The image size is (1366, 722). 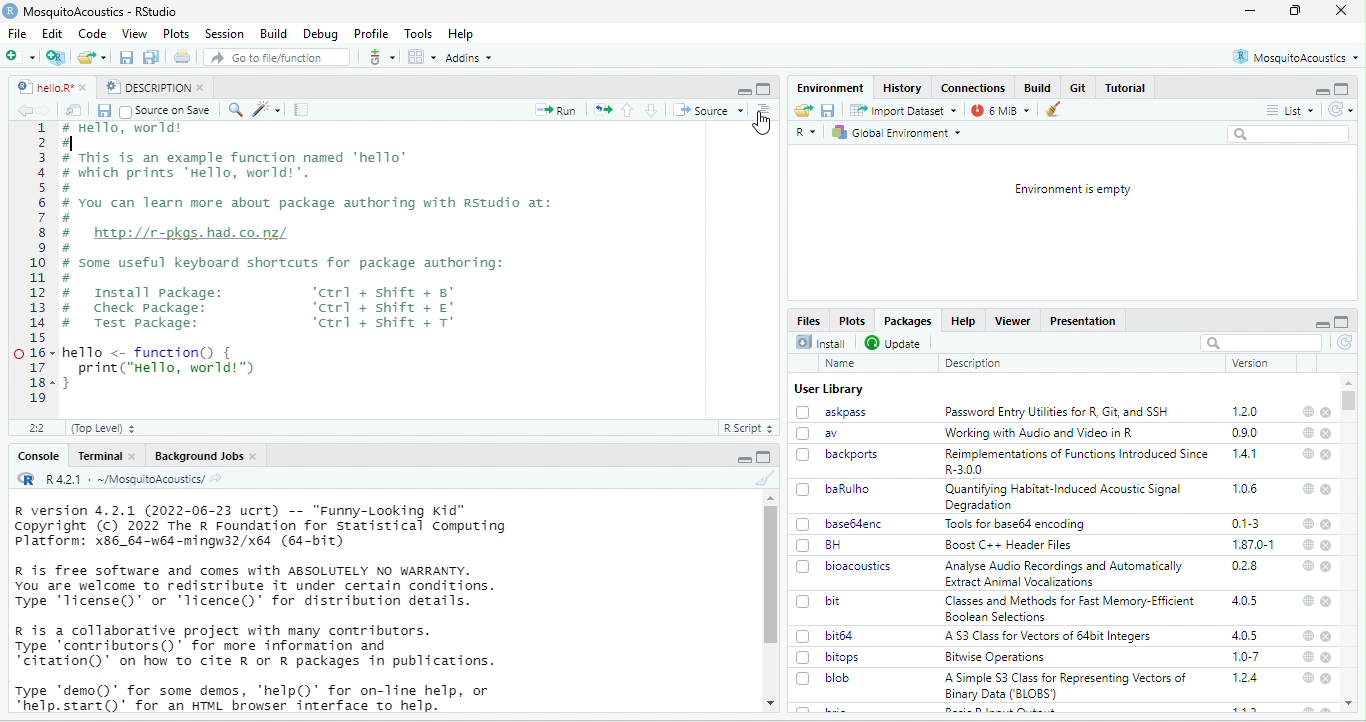 I want to click on create a project, so click(x=56, y=57).